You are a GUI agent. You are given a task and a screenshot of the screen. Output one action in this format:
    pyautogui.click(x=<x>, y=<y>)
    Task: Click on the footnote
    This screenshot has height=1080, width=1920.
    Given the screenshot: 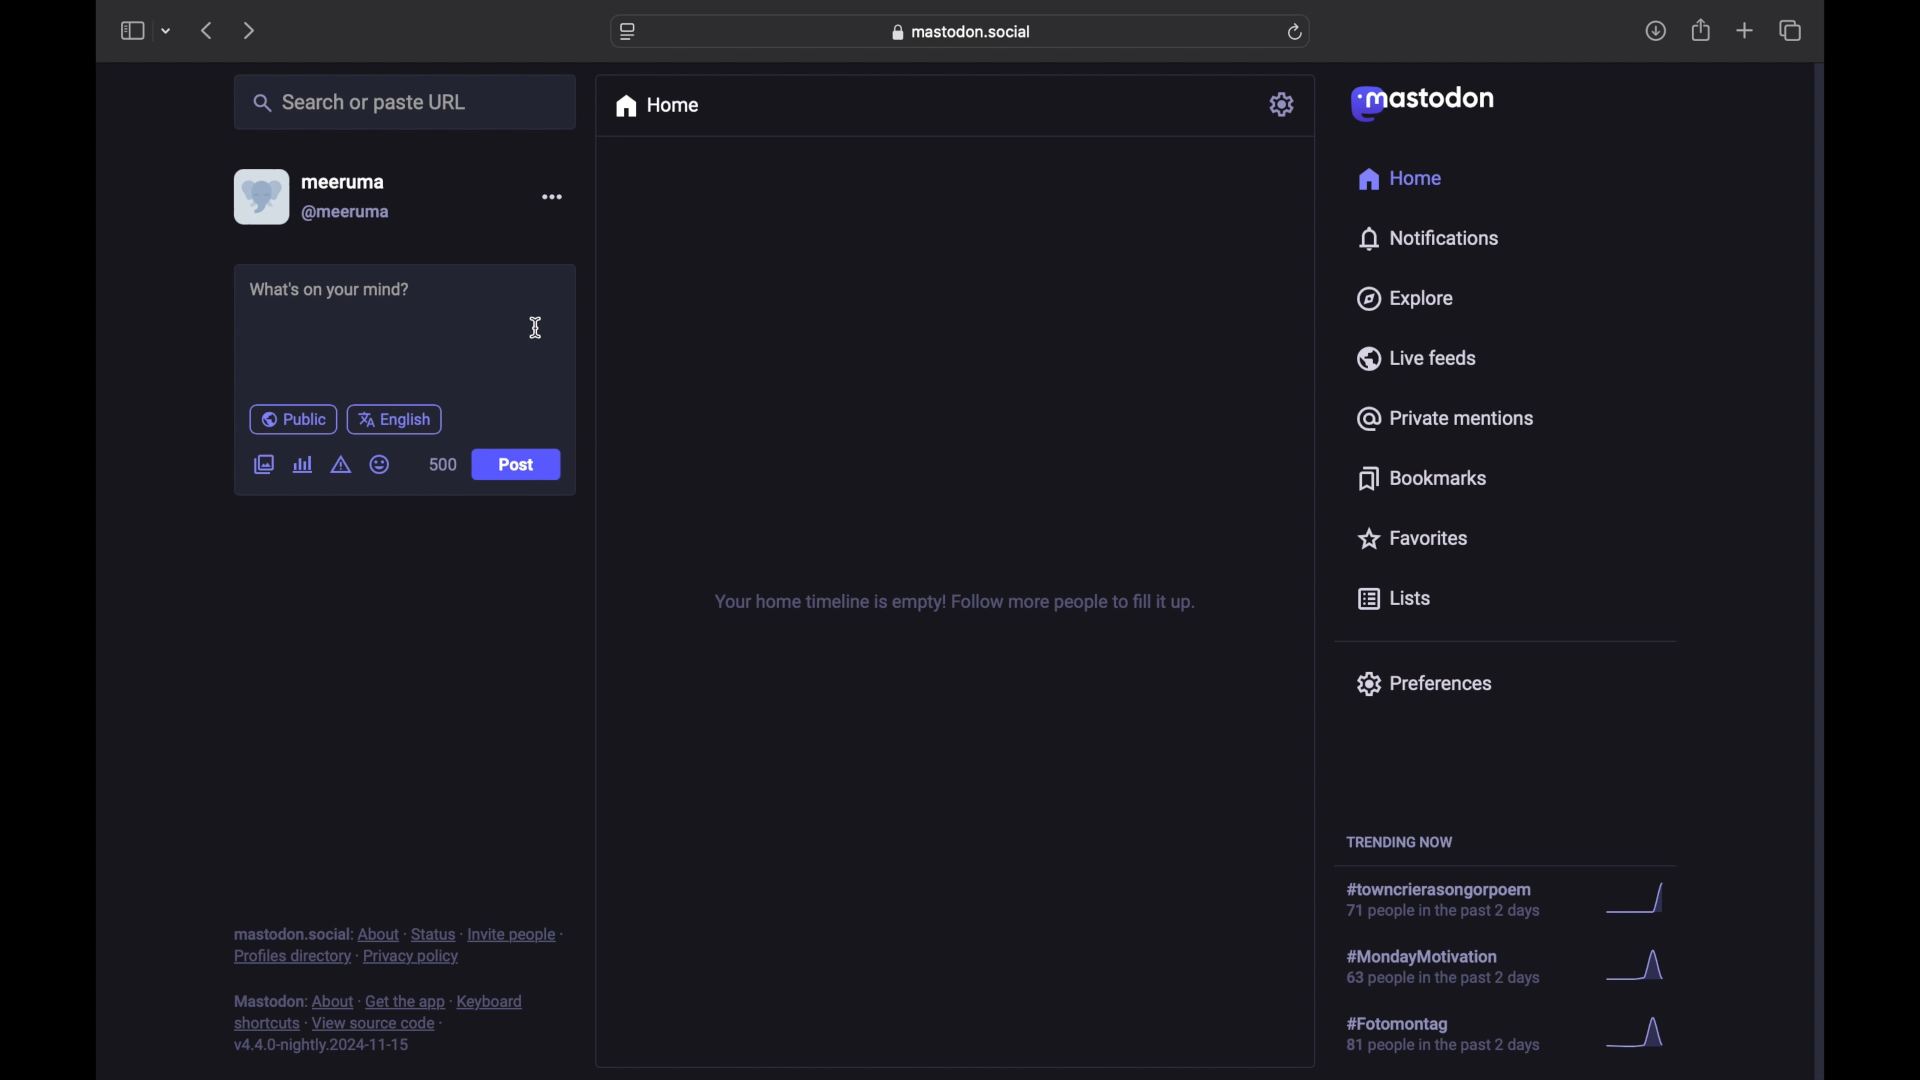 What is the action you would take?
    pyautogui.click(x=379, y=1024)
    